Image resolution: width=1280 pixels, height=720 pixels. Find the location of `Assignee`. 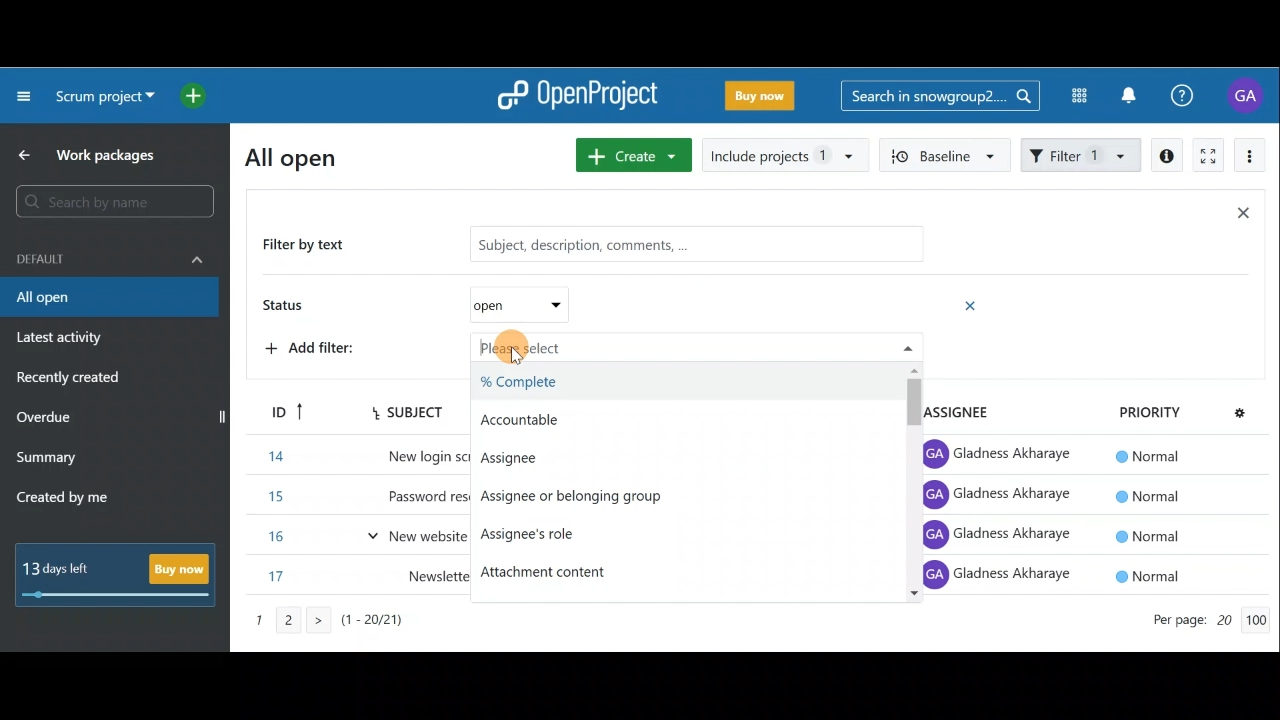

Assignee is located at coordinates (679, 455).